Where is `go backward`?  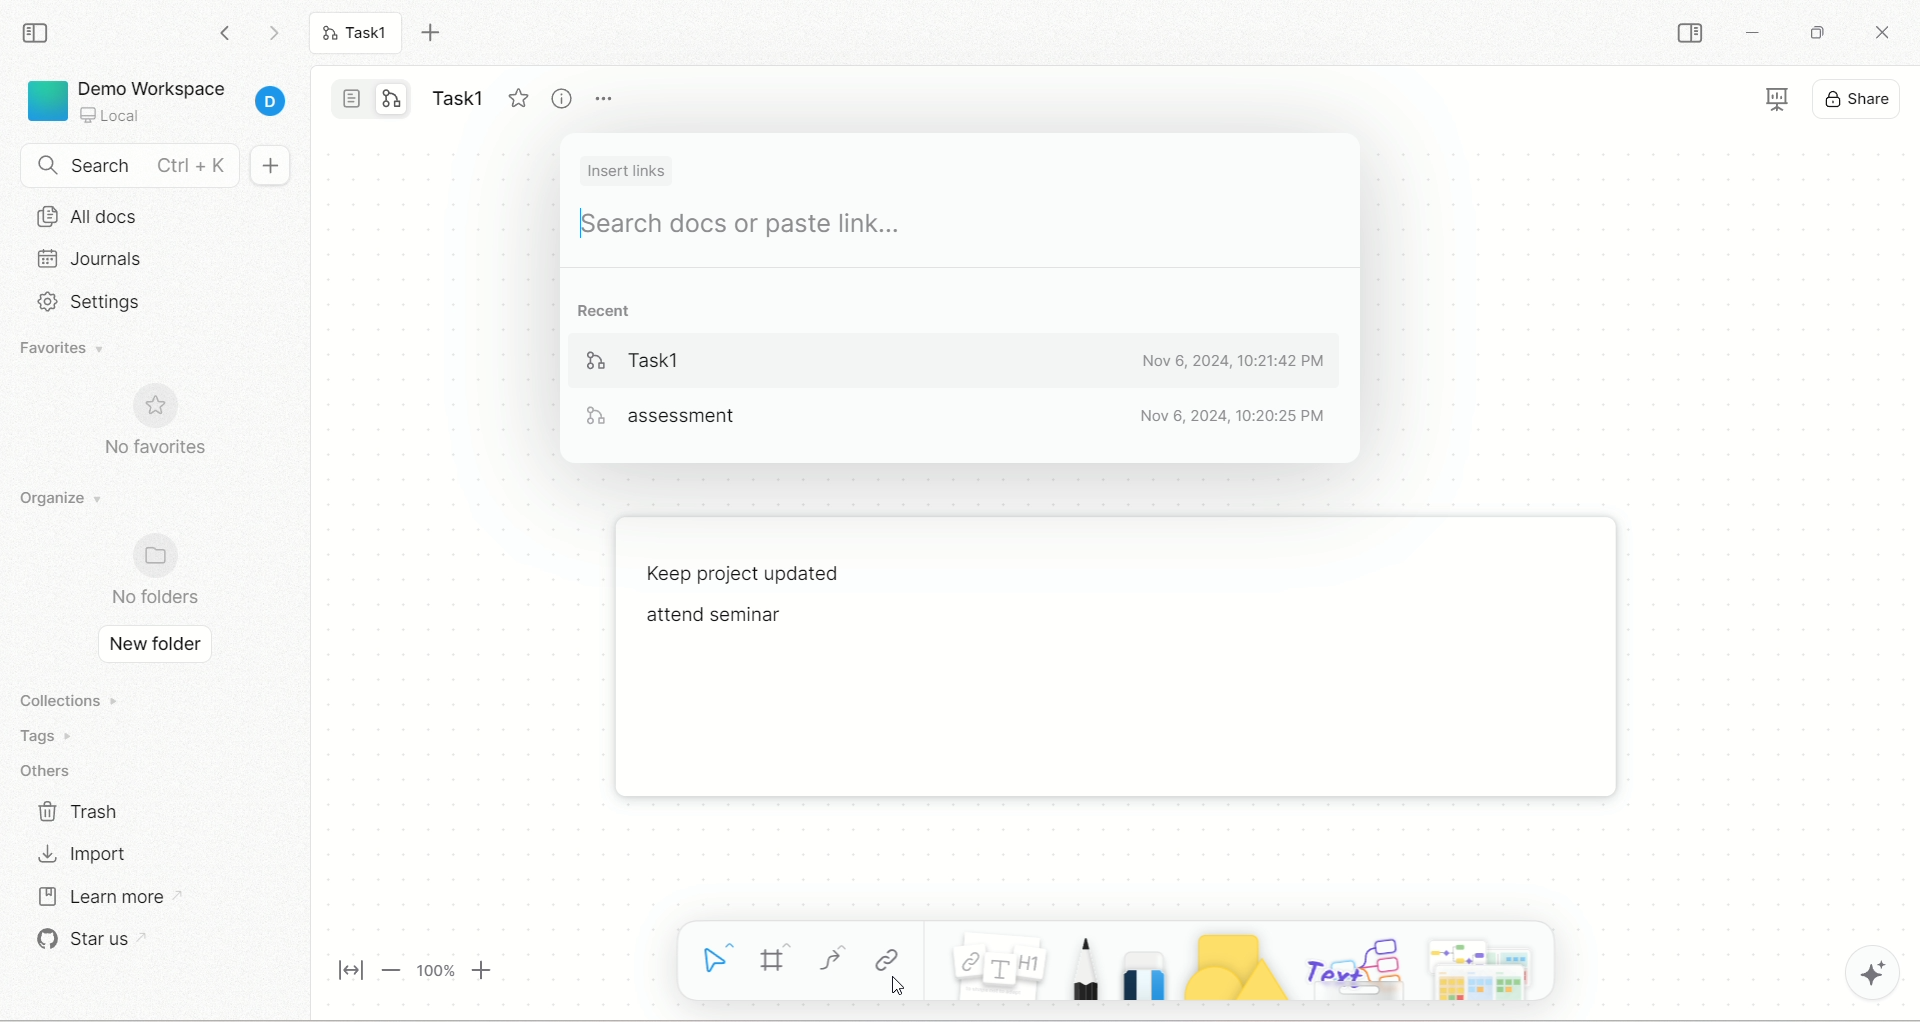
go backward is located at coordinates (223, 31).